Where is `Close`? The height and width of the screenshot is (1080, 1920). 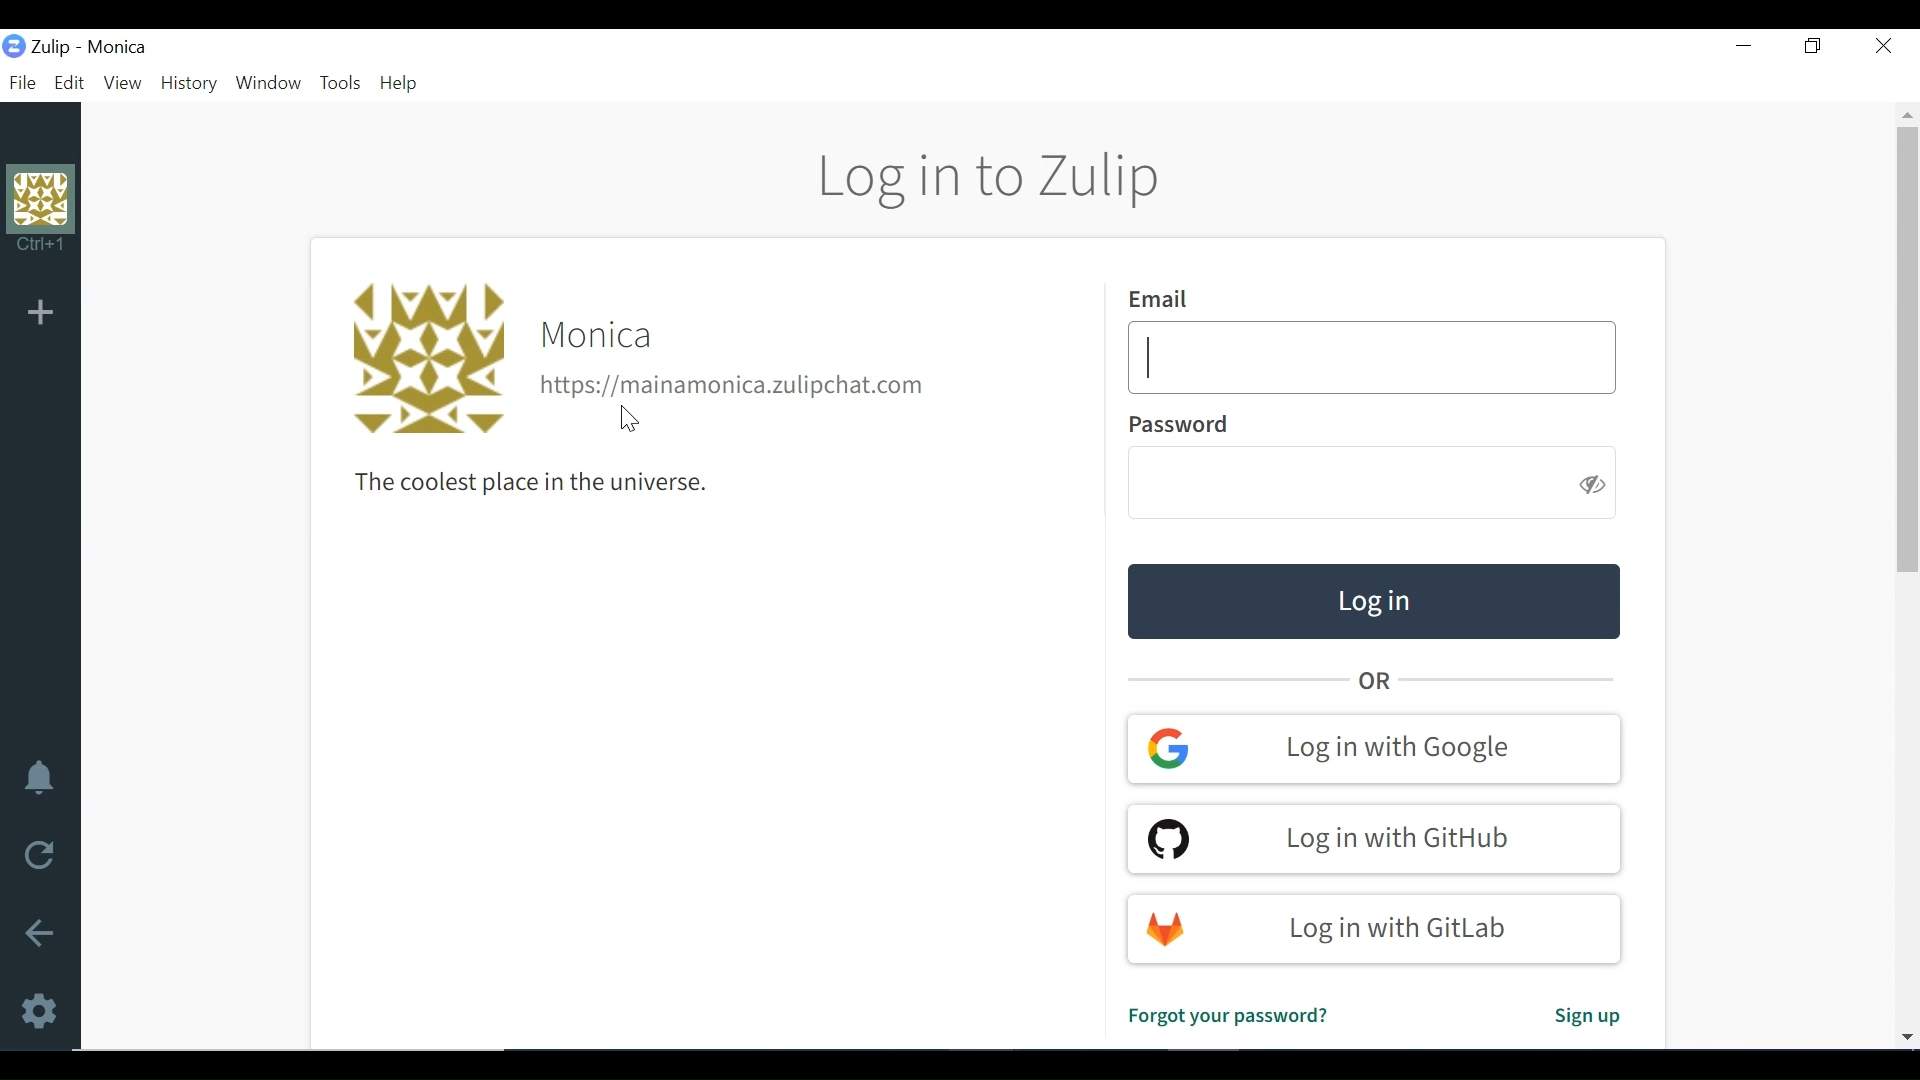
Close is located at coordinates (1881, 44).